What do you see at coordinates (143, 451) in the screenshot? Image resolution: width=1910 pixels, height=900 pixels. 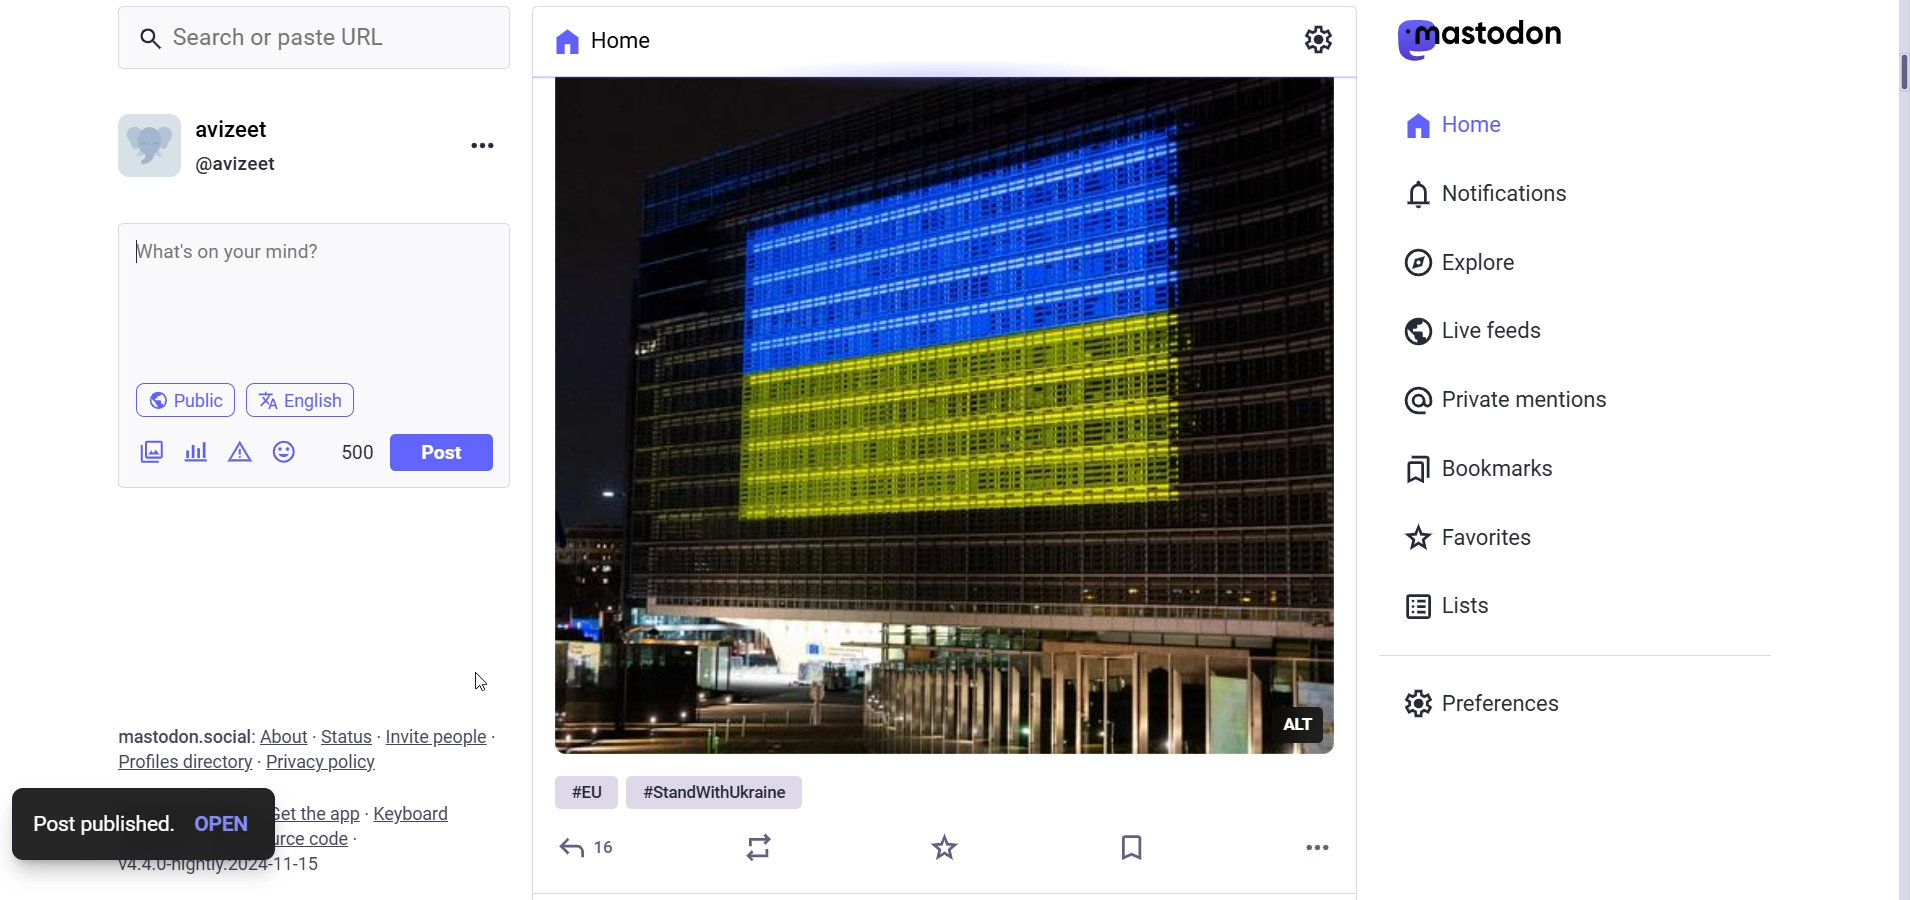 I see `Add Images` at bounding box center [143, 451].